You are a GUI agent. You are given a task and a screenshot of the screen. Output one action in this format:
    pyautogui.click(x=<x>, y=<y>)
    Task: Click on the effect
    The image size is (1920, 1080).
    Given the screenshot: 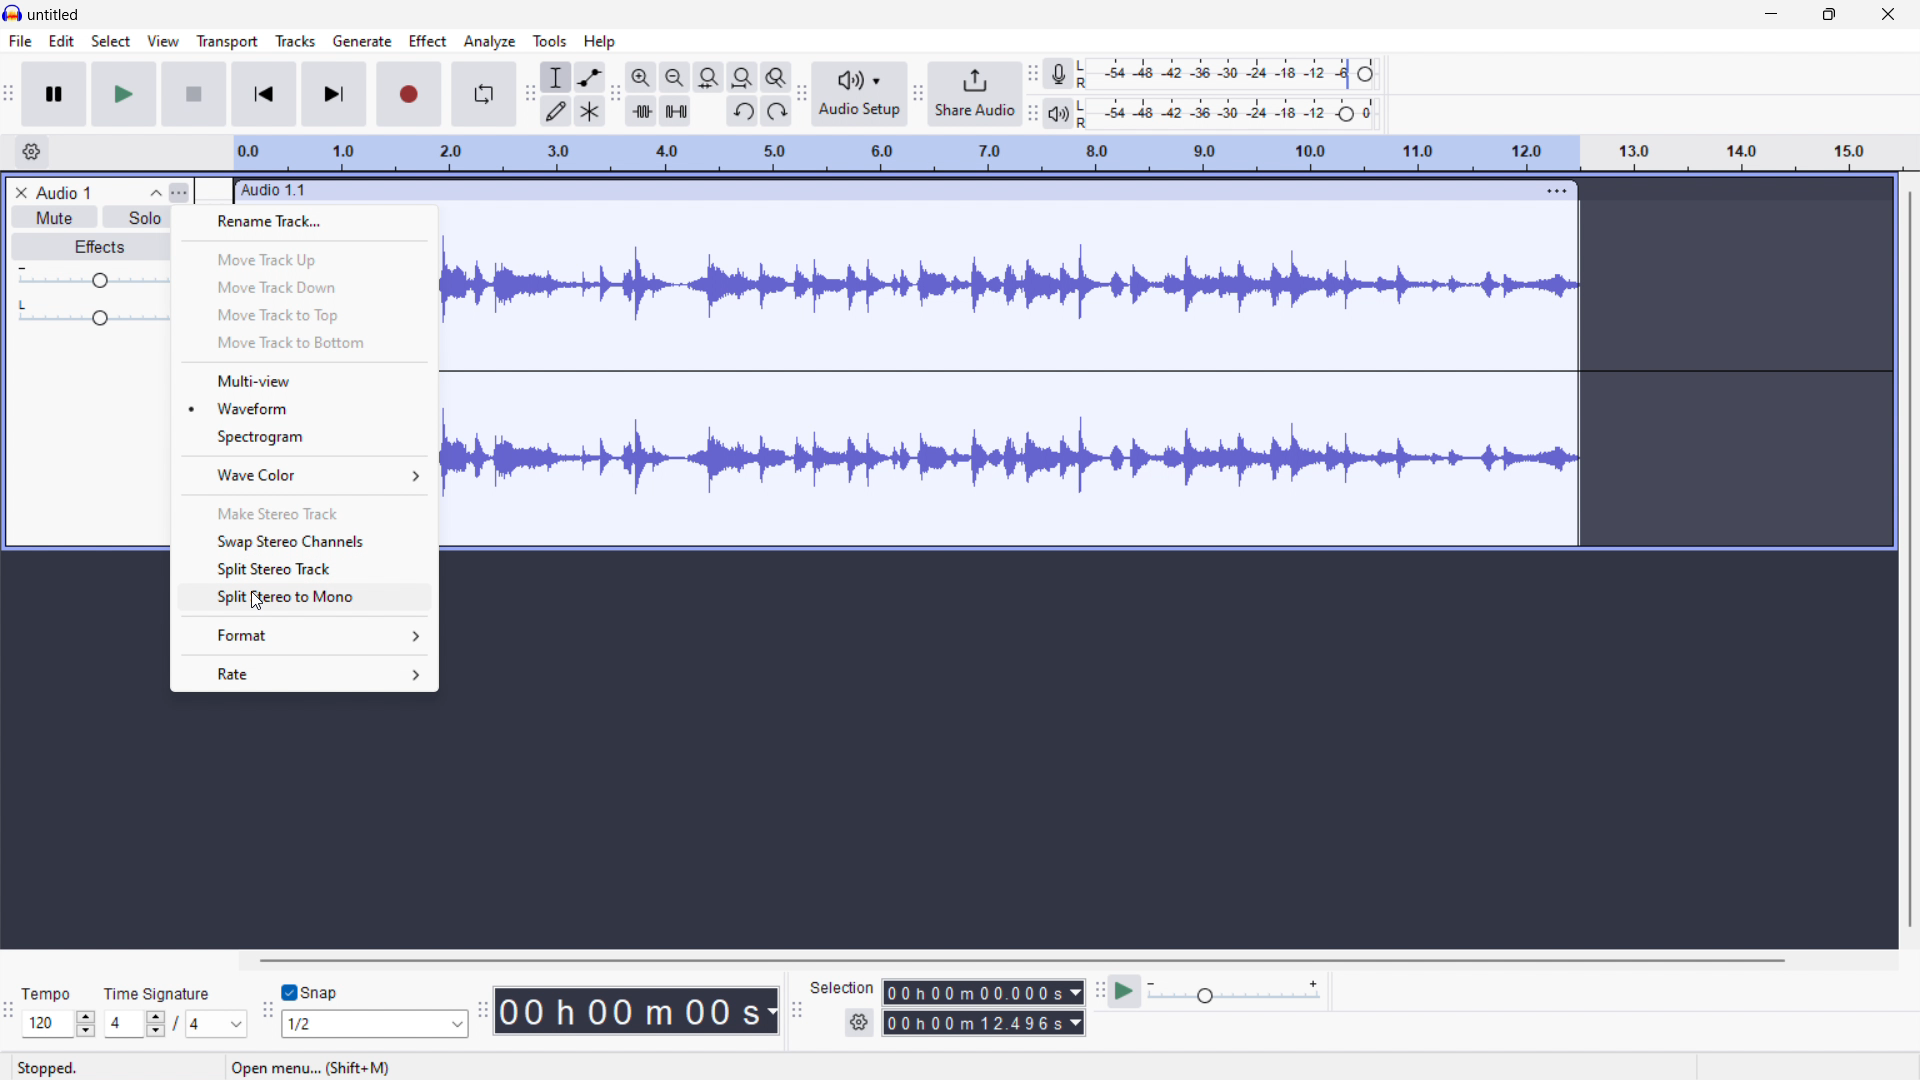 What is the action you would take?
    pyautogui.click(x=428, y=42)
    